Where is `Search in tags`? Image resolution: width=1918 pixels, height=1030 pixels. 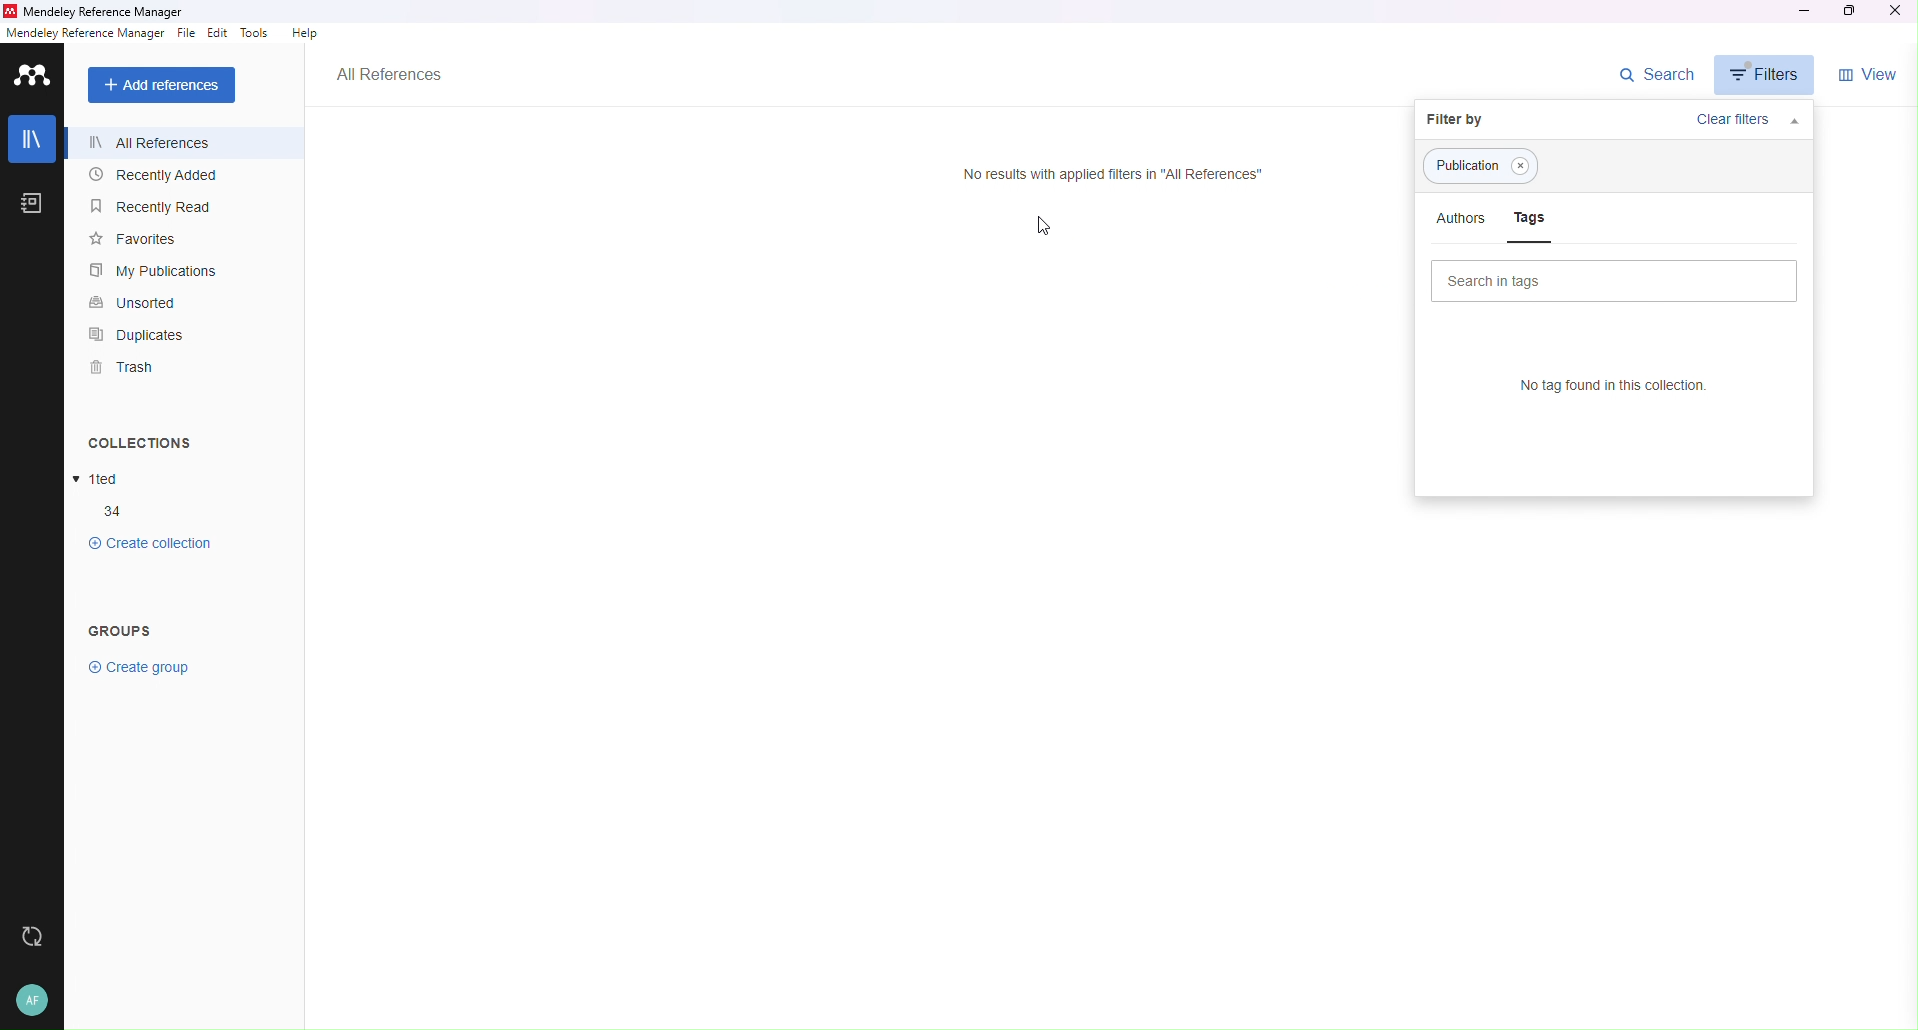 Search in tags is located at coordinates (1609, 280).